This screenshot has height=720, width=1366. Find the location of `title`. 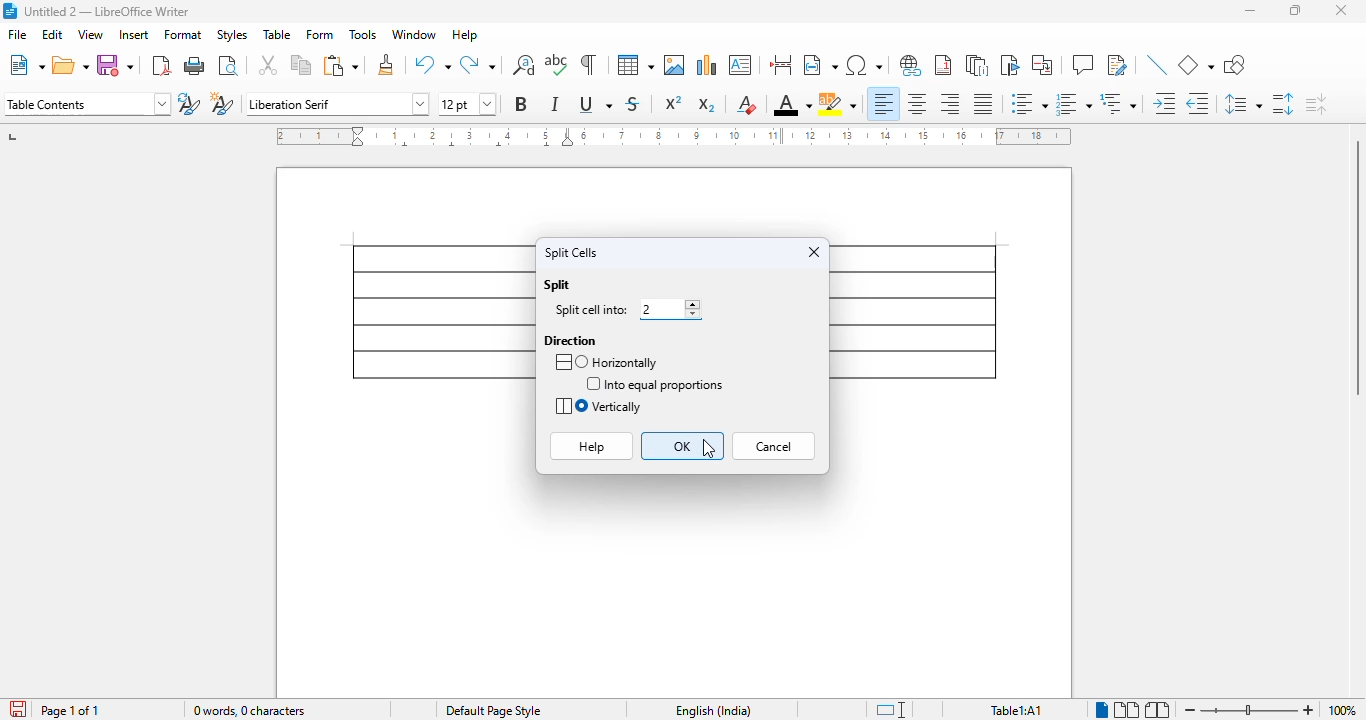

title is located at coordinates (108, 12).